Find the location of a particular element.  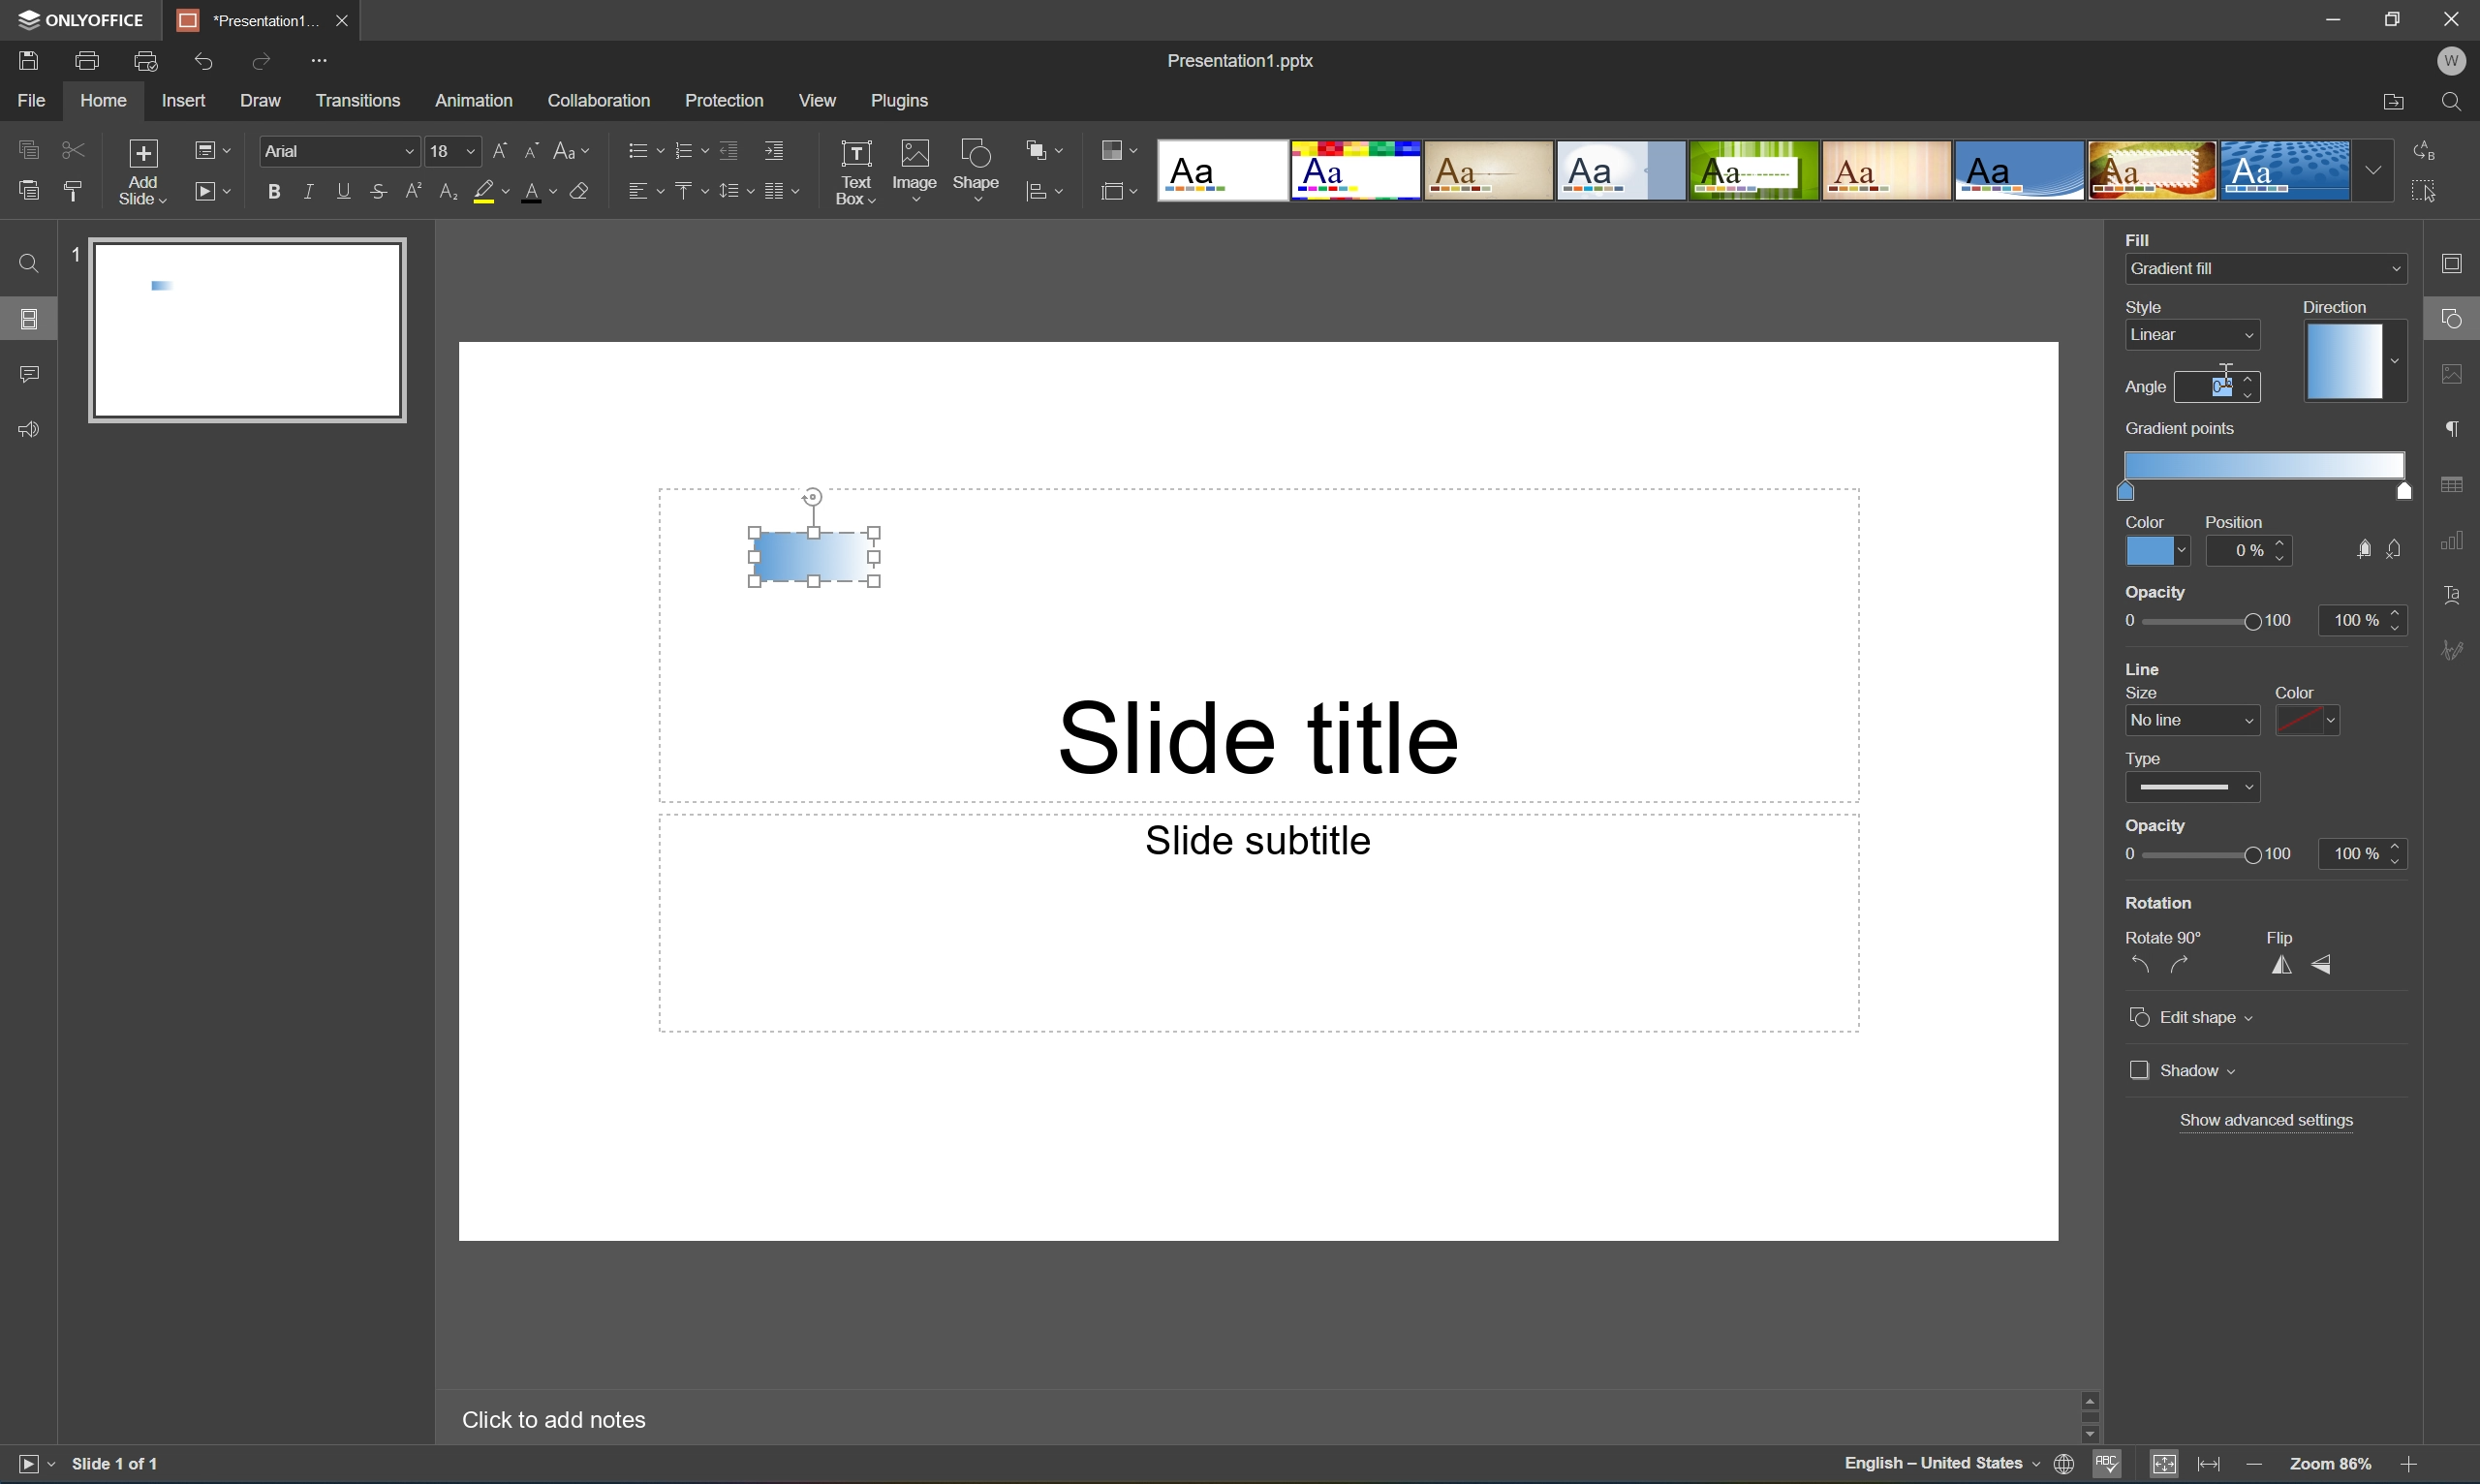

Insert columns is located at coordinates (781, 190).